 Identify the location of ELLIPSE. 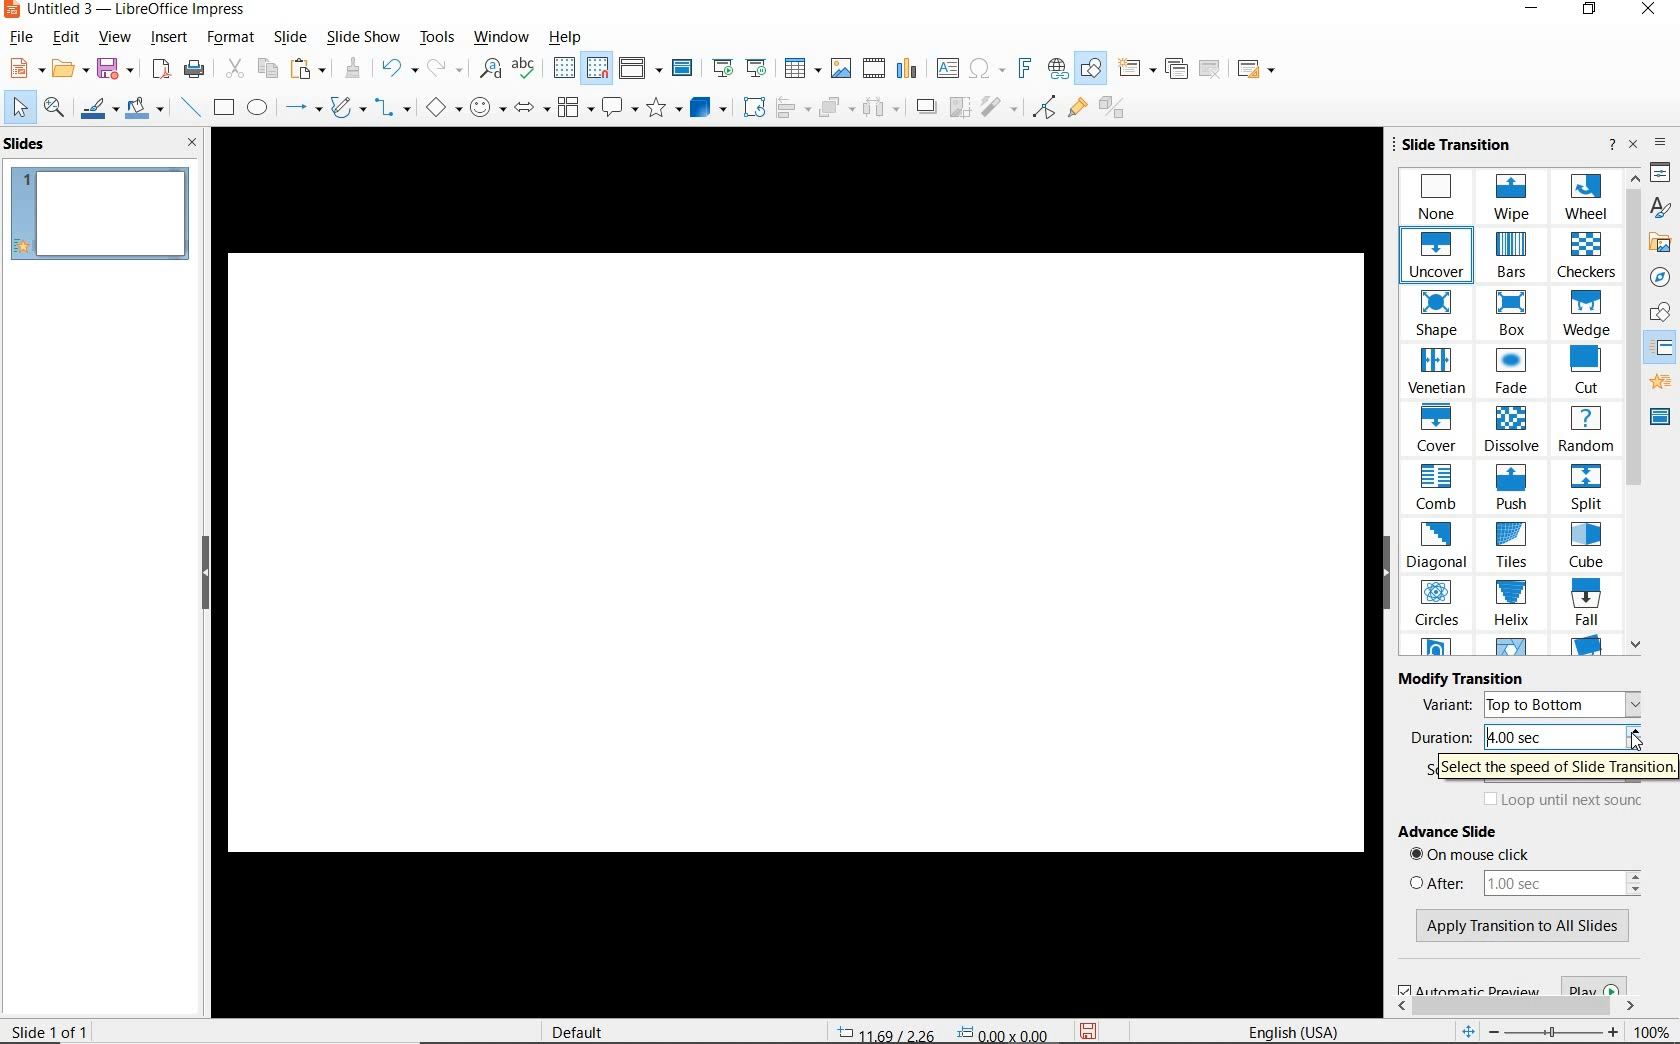
(259, 108).